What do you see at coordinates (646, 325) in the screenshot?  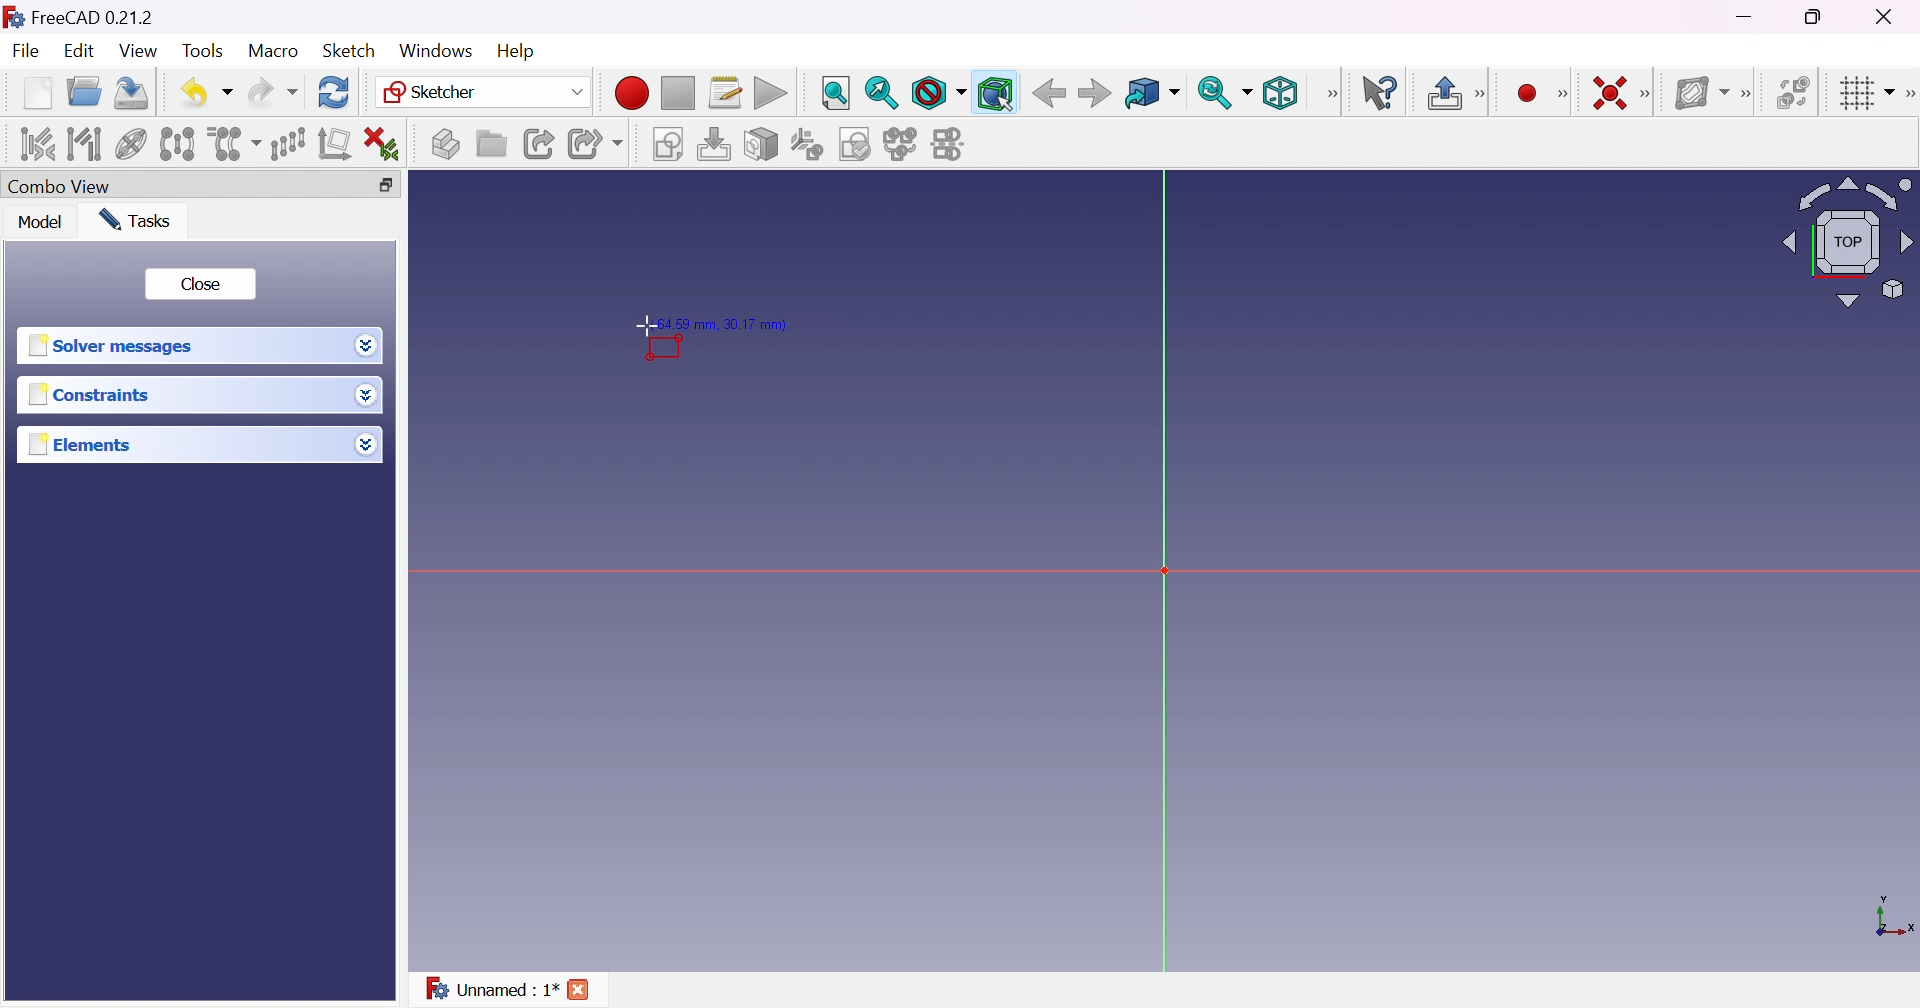 I see `cursor` at bounding box center [646, 325].